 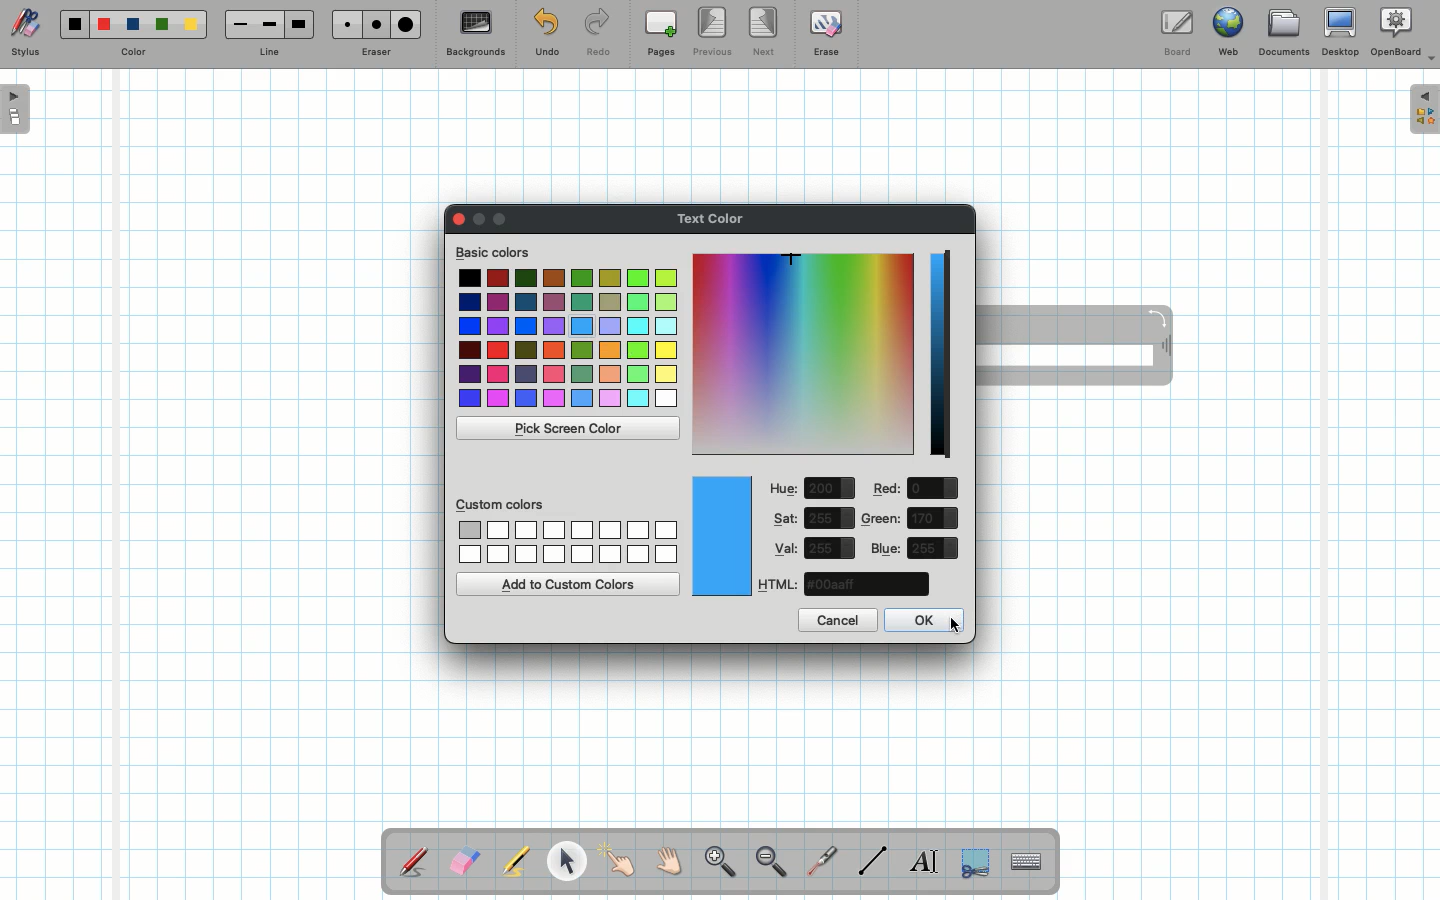 I want to click on Medium eraser, so click(x=373, y=24).